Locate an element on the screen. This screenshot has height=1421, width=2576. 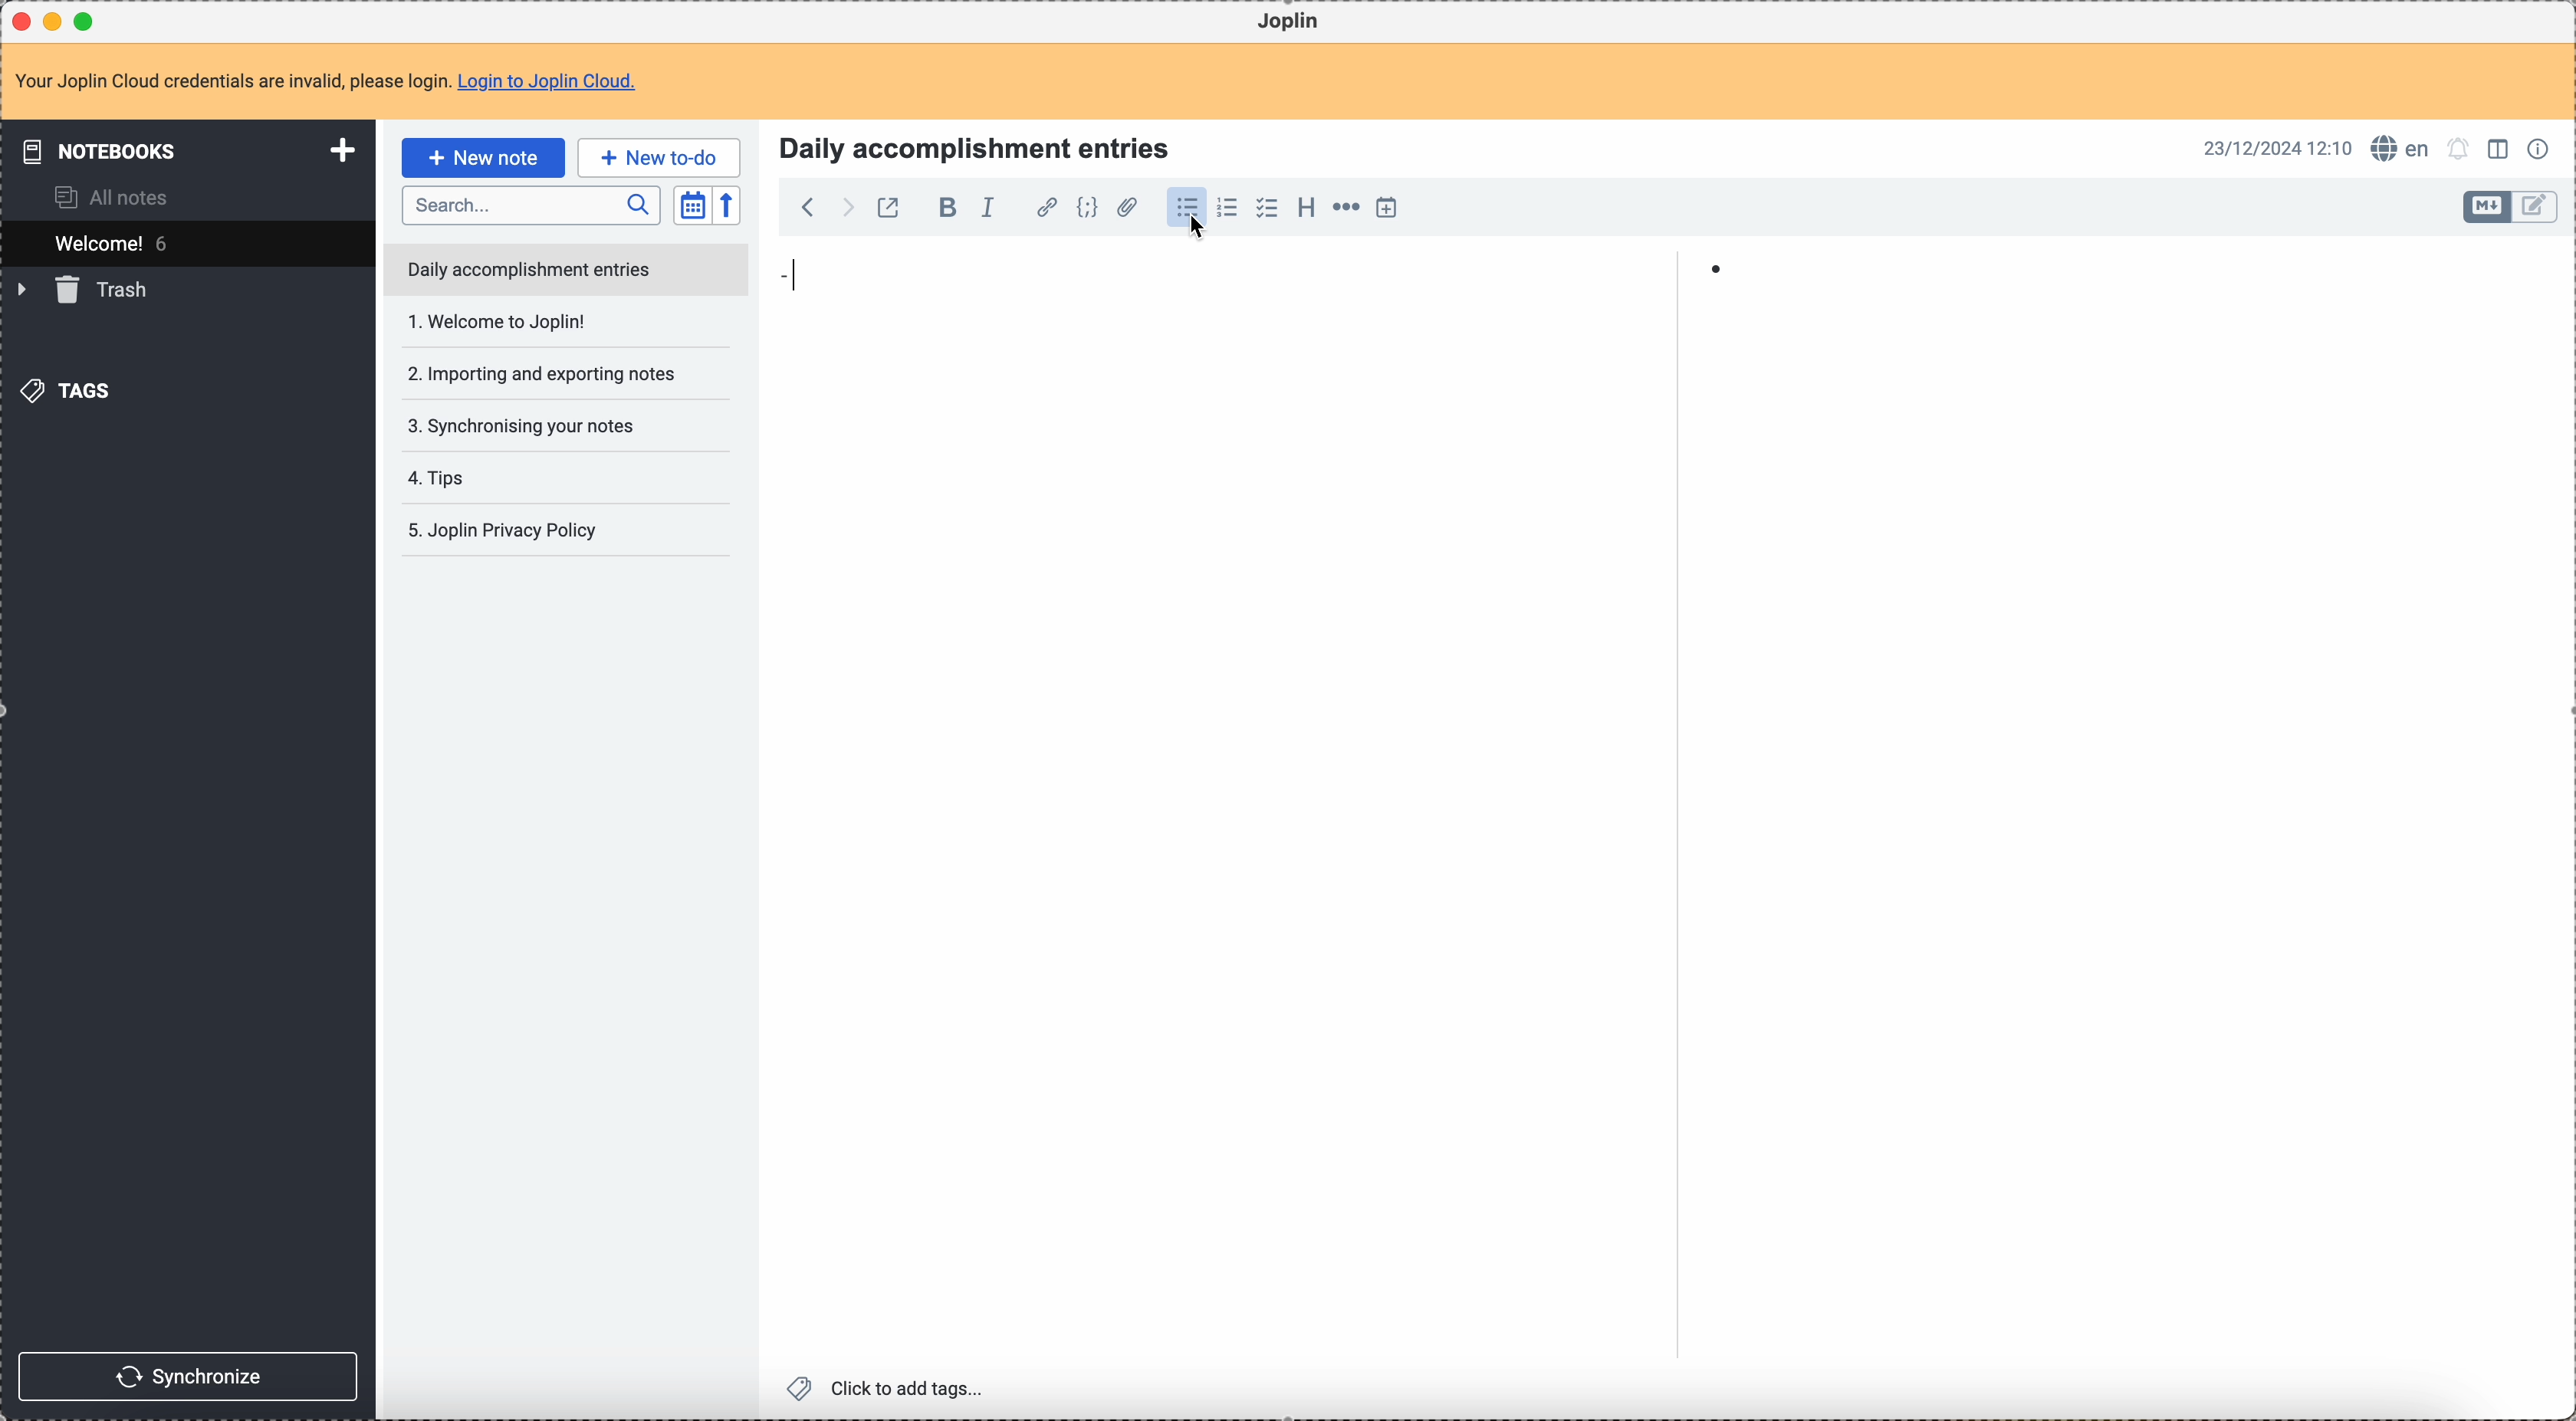
item is located at coordinates (1258, 270).